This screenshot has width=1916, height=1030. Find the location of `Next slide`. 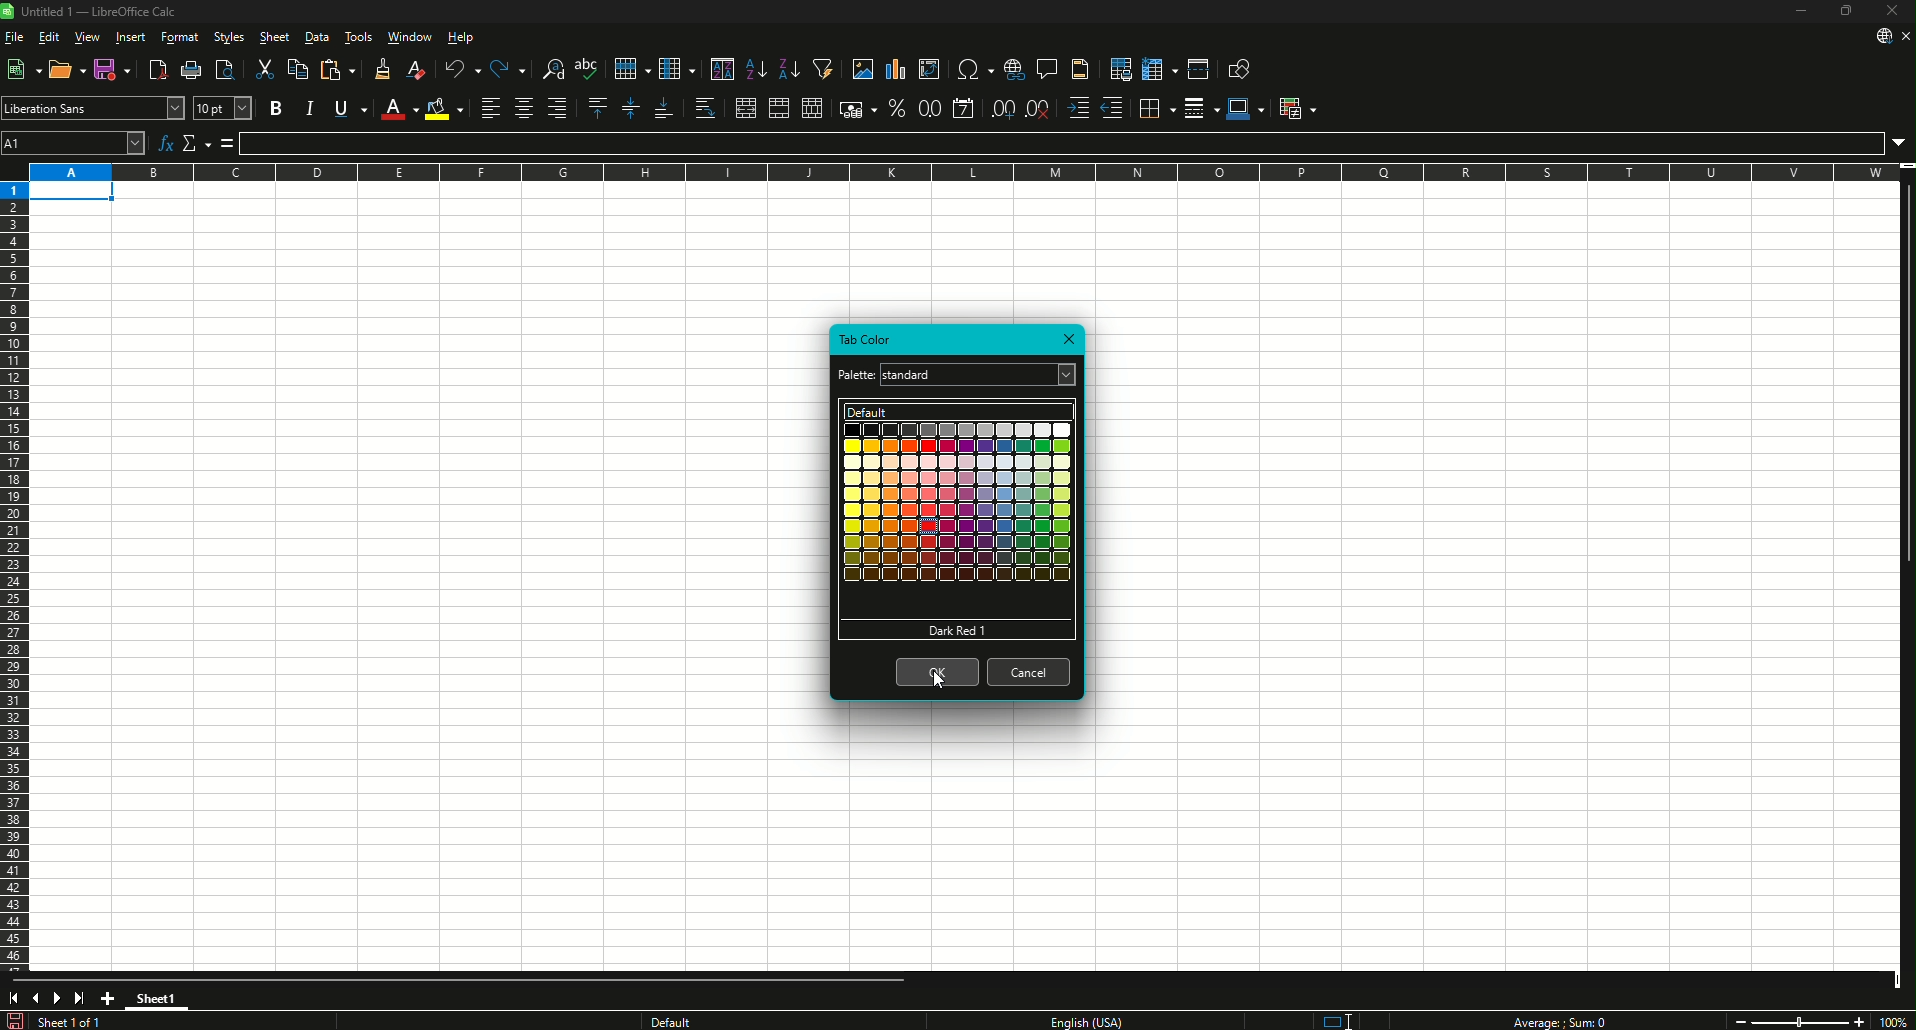

Next slide is located at coordinates (55, 998).